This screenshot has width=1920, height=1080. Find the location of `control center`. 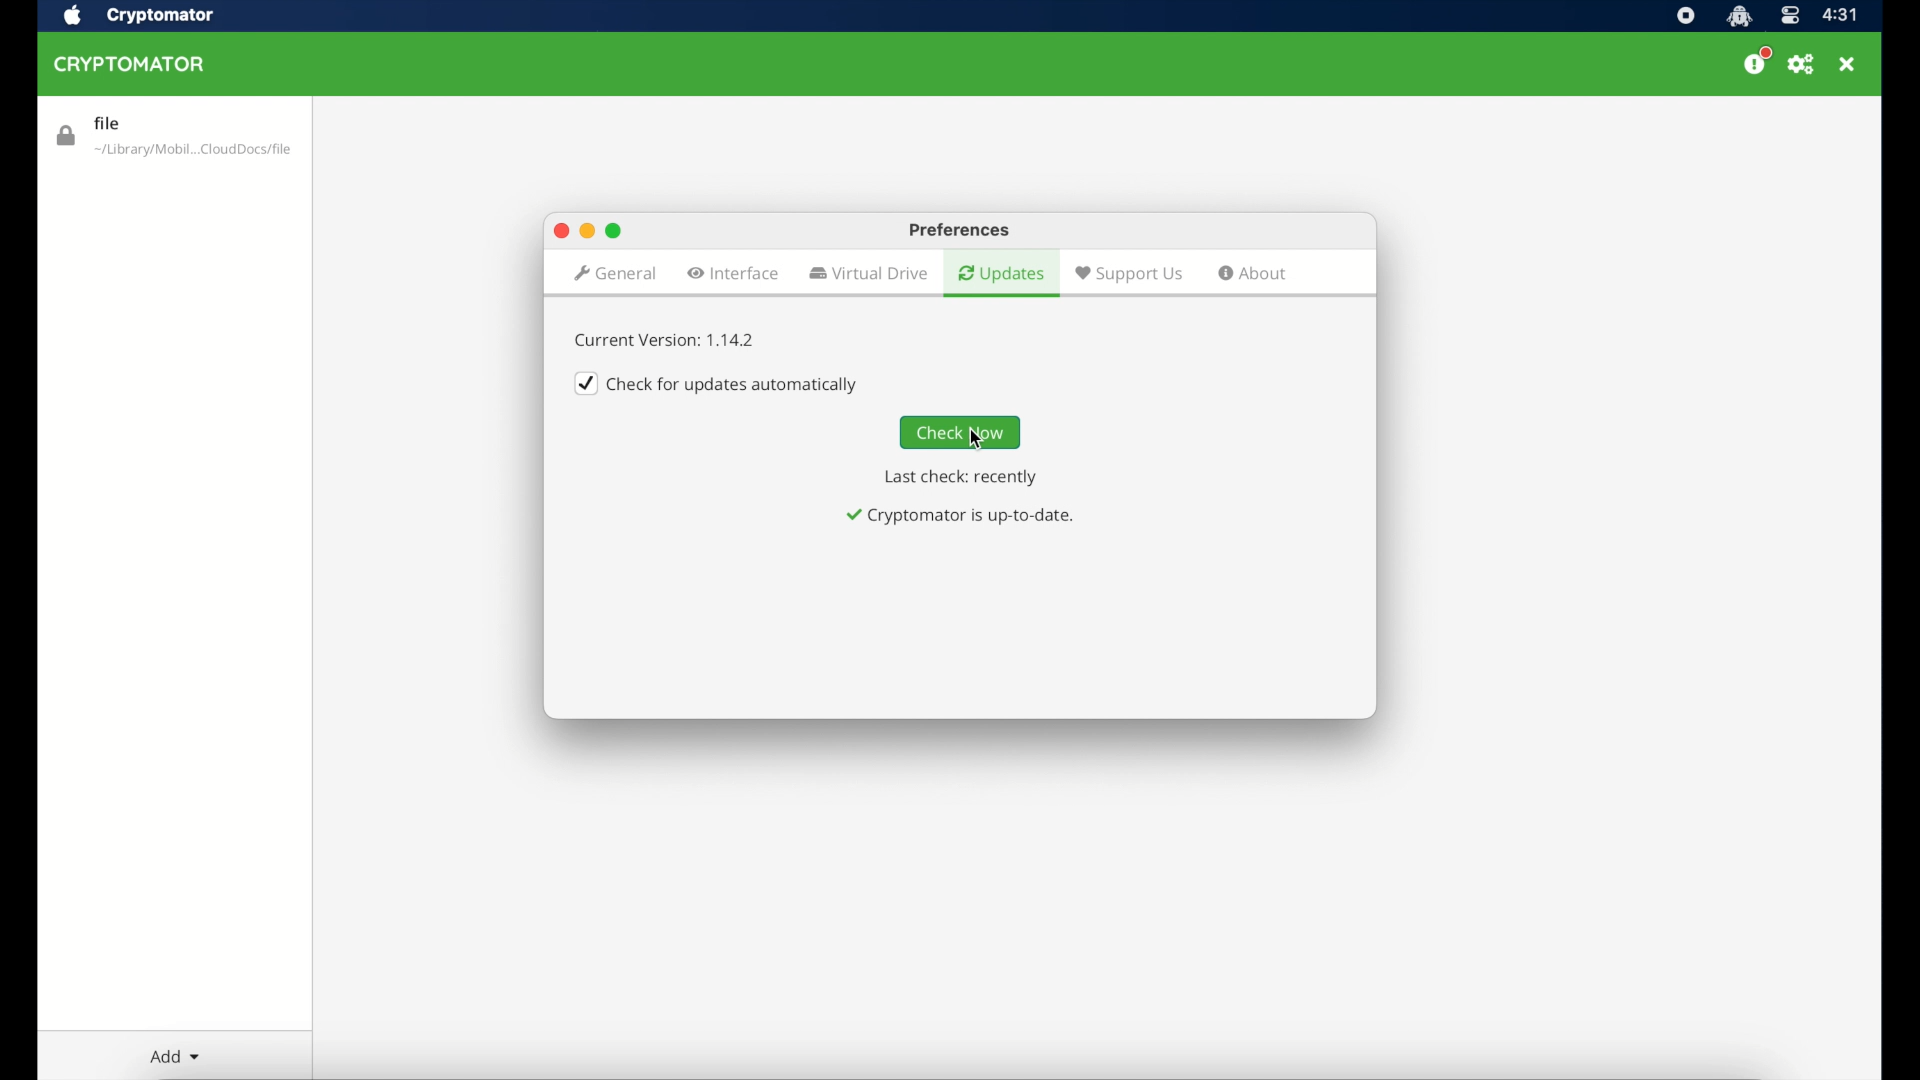

control center is located at coordinates (1790, 15).